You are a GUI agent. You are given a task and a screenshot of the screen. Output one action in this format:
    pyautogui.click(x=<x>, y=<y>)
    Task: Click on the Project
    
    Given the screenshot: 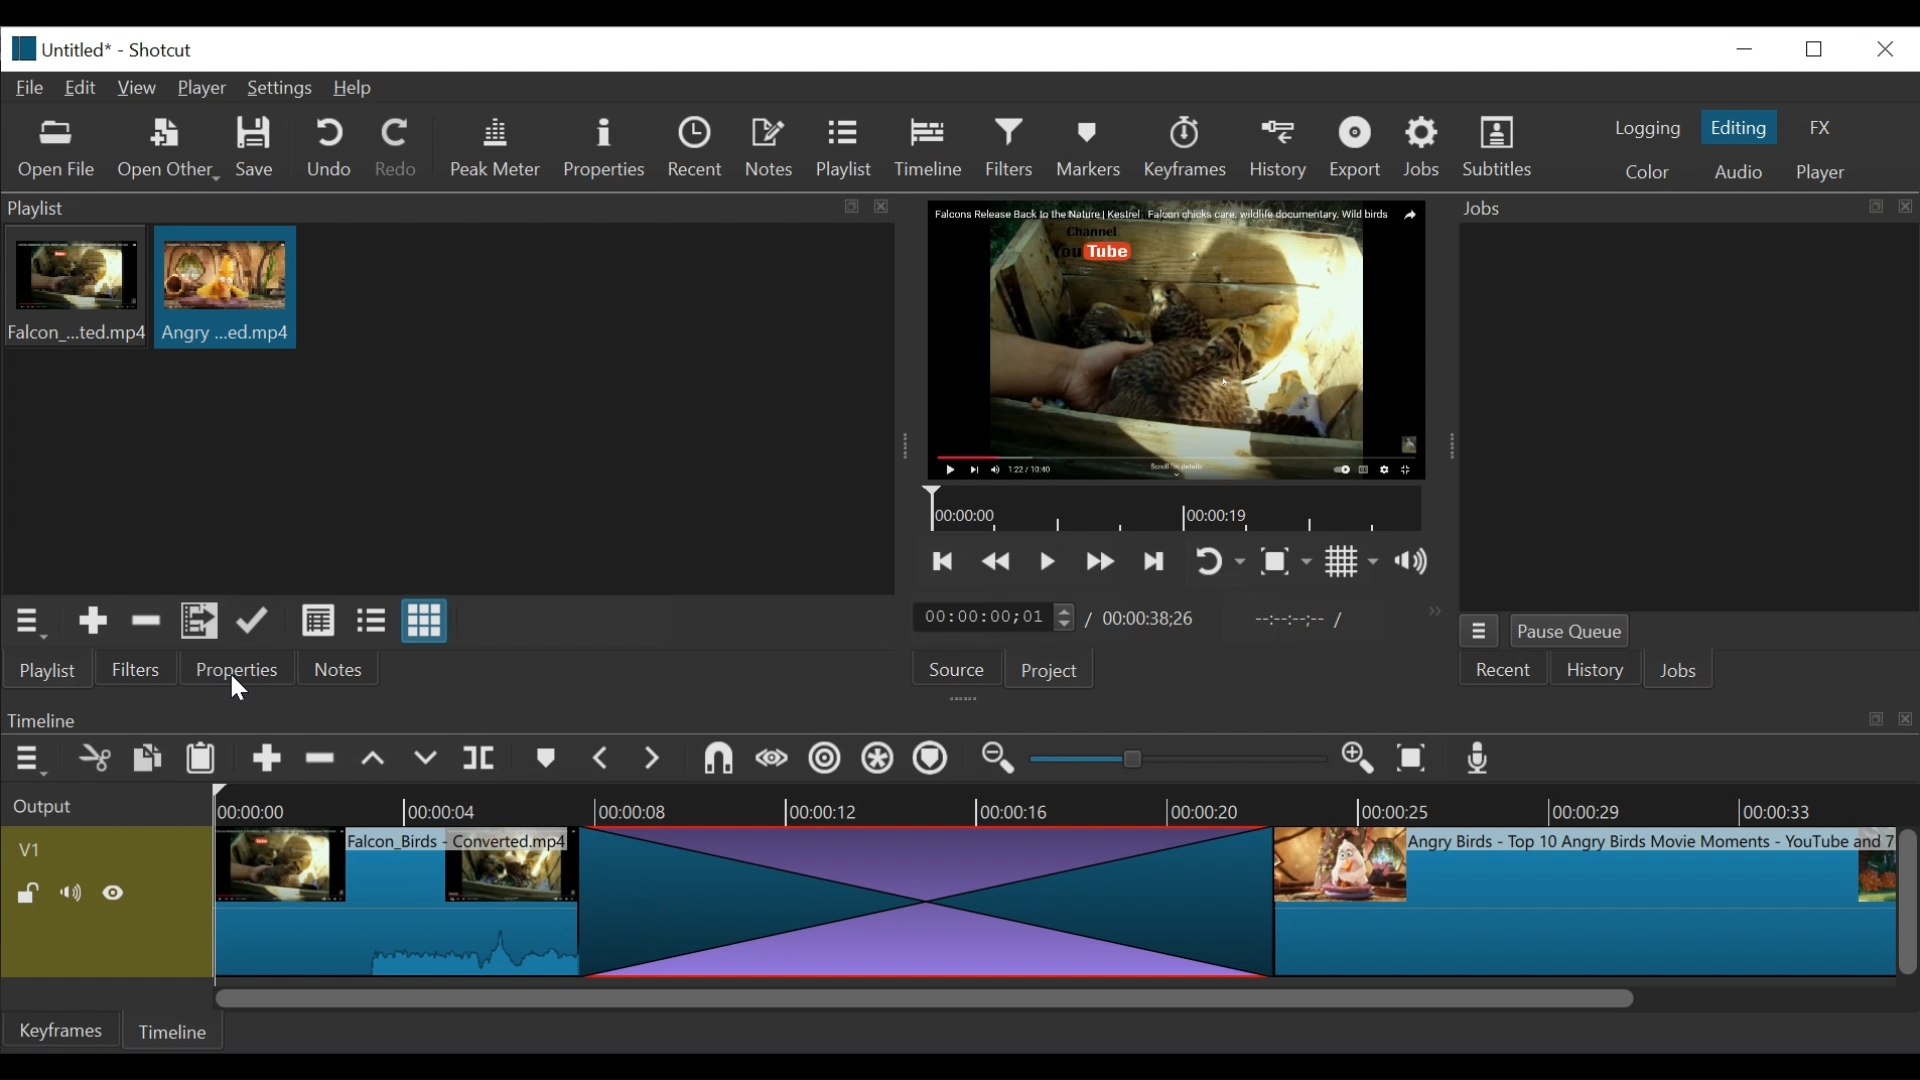 What is the action you would take?
    pyautogui.click(x=1046, y=672)
    